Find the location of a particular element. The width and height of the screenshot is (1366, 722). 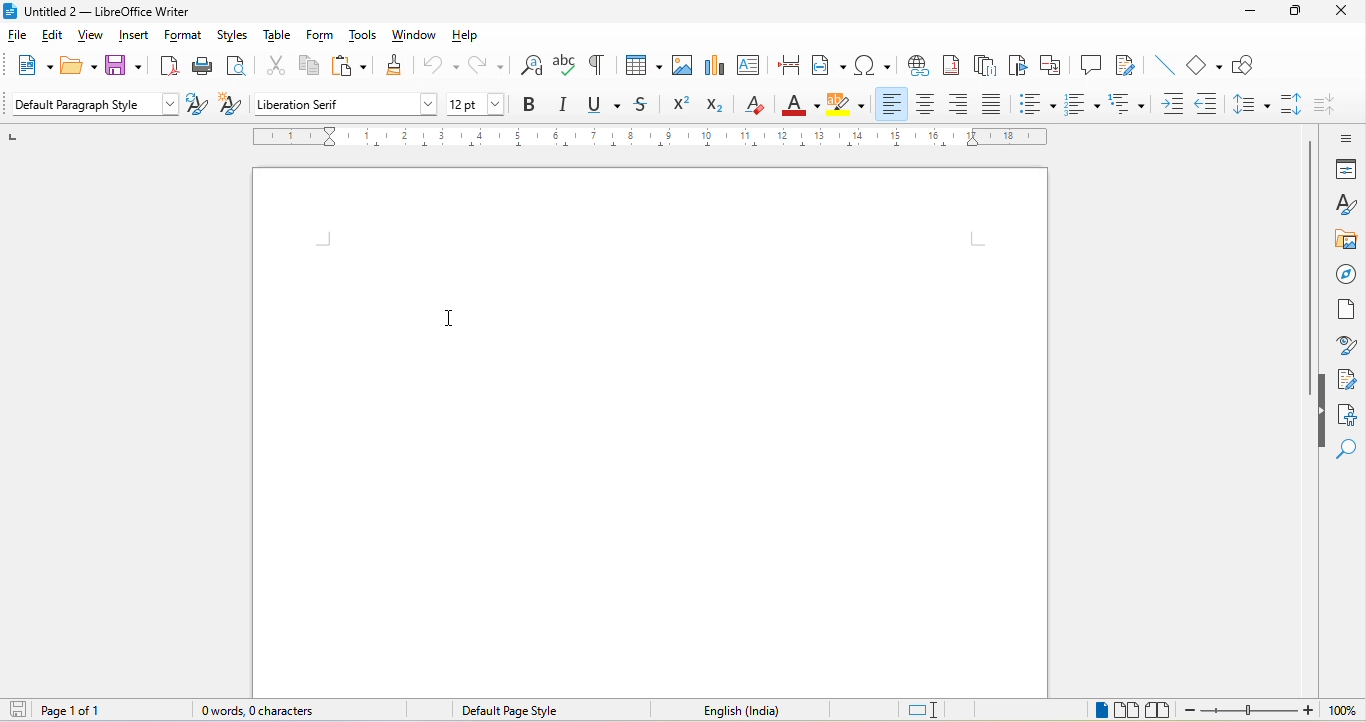

manage changes is located at coordinates (1348, 380).